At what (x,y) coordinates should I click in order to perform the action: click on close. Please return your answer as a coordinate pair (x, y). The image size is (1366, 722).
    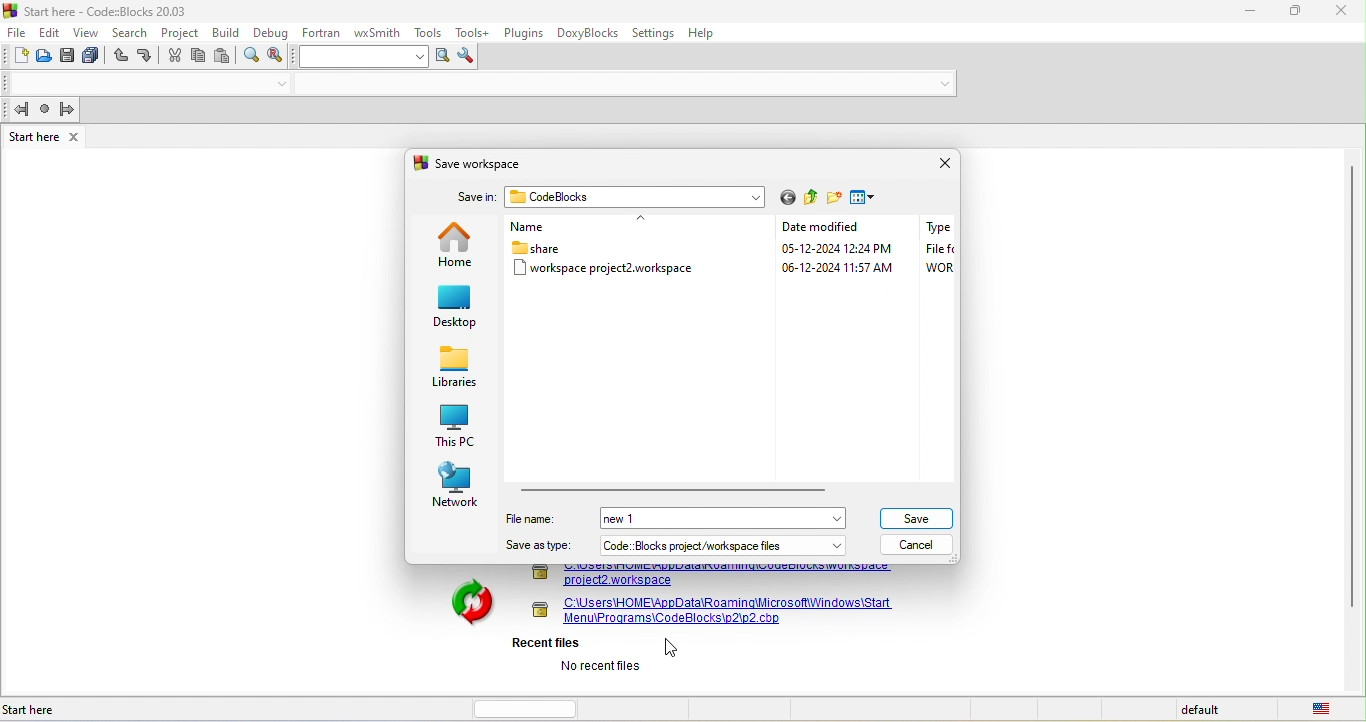
    Looking at the image, I should click on (939, 163).